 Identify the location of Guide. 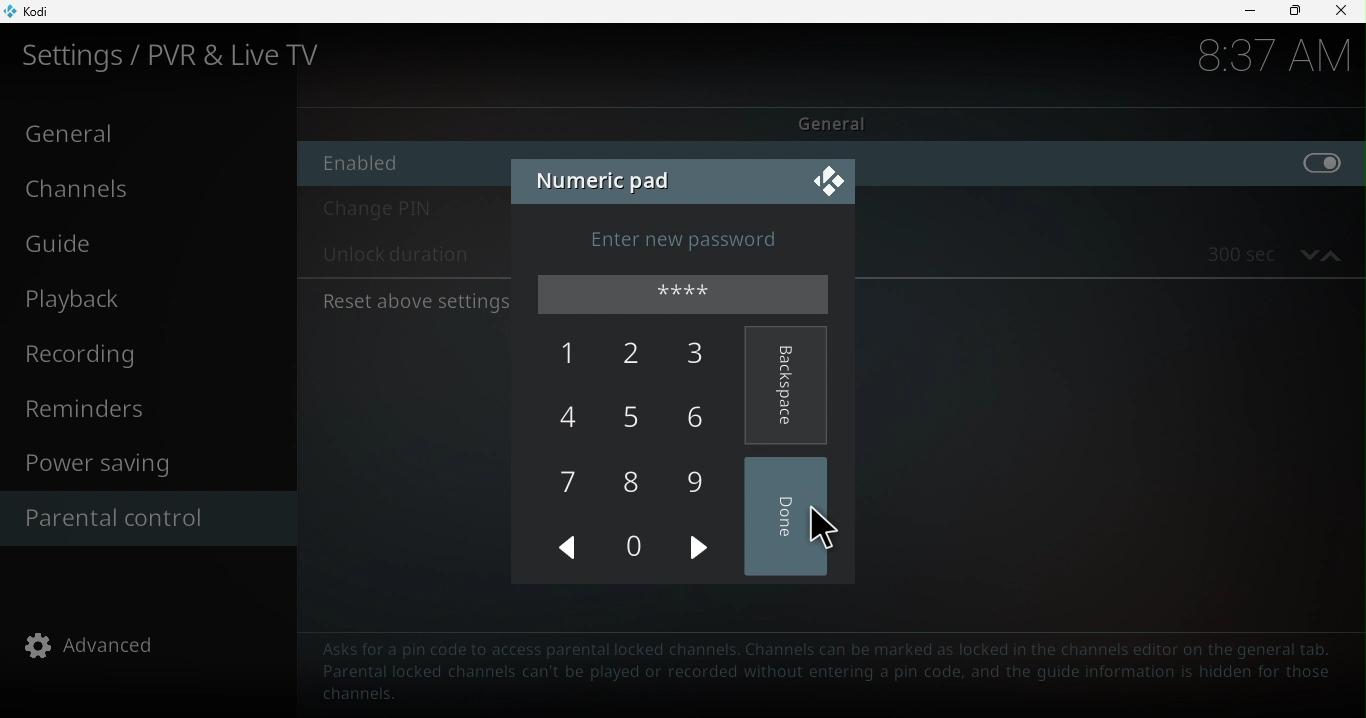
(144, 242).